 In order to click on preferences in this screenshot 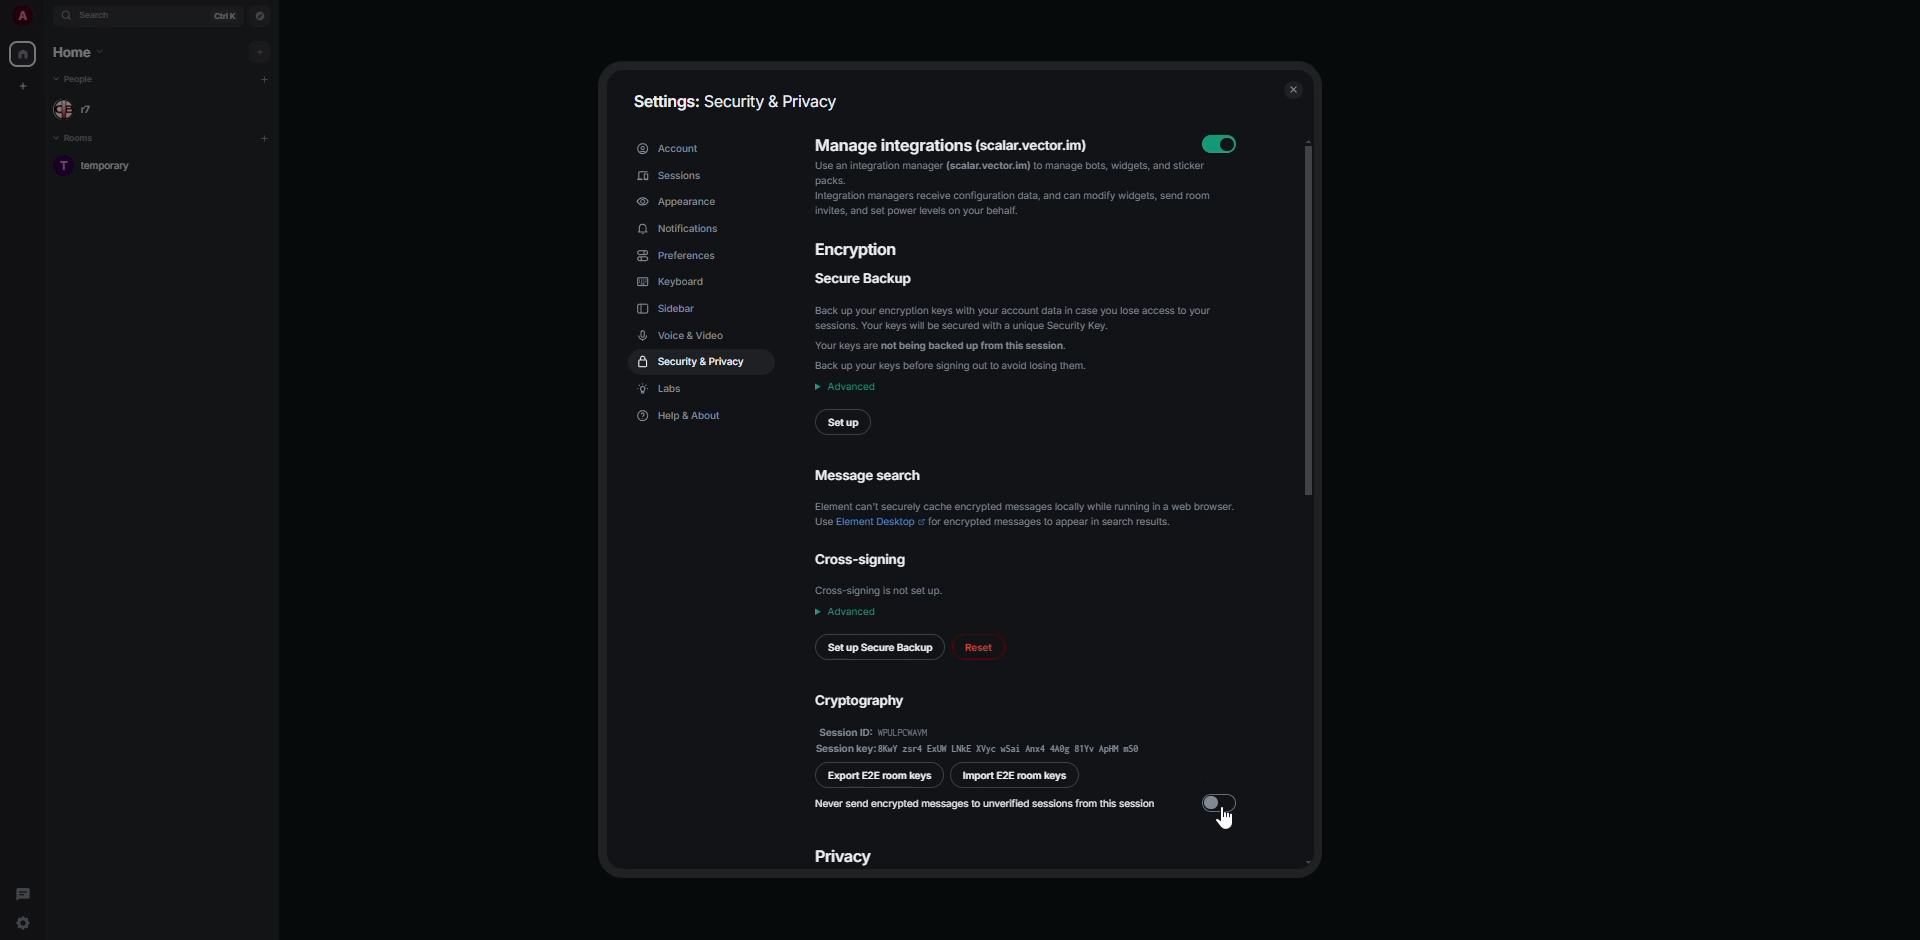, I will do `click(679, 255)`.